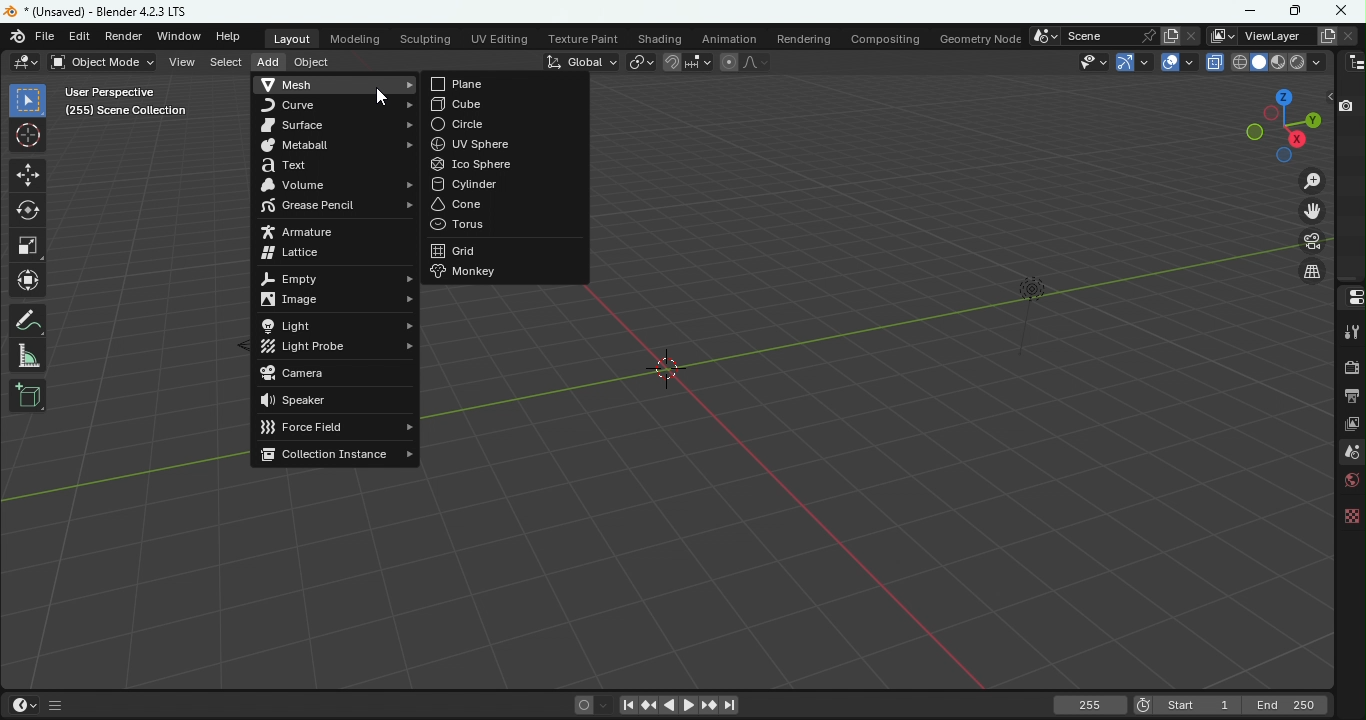 The width and height of the screenshot is (1366, 720). Describe the element at coordinates (1352, 62) in the screenshot. I see `Editor type` at that location.